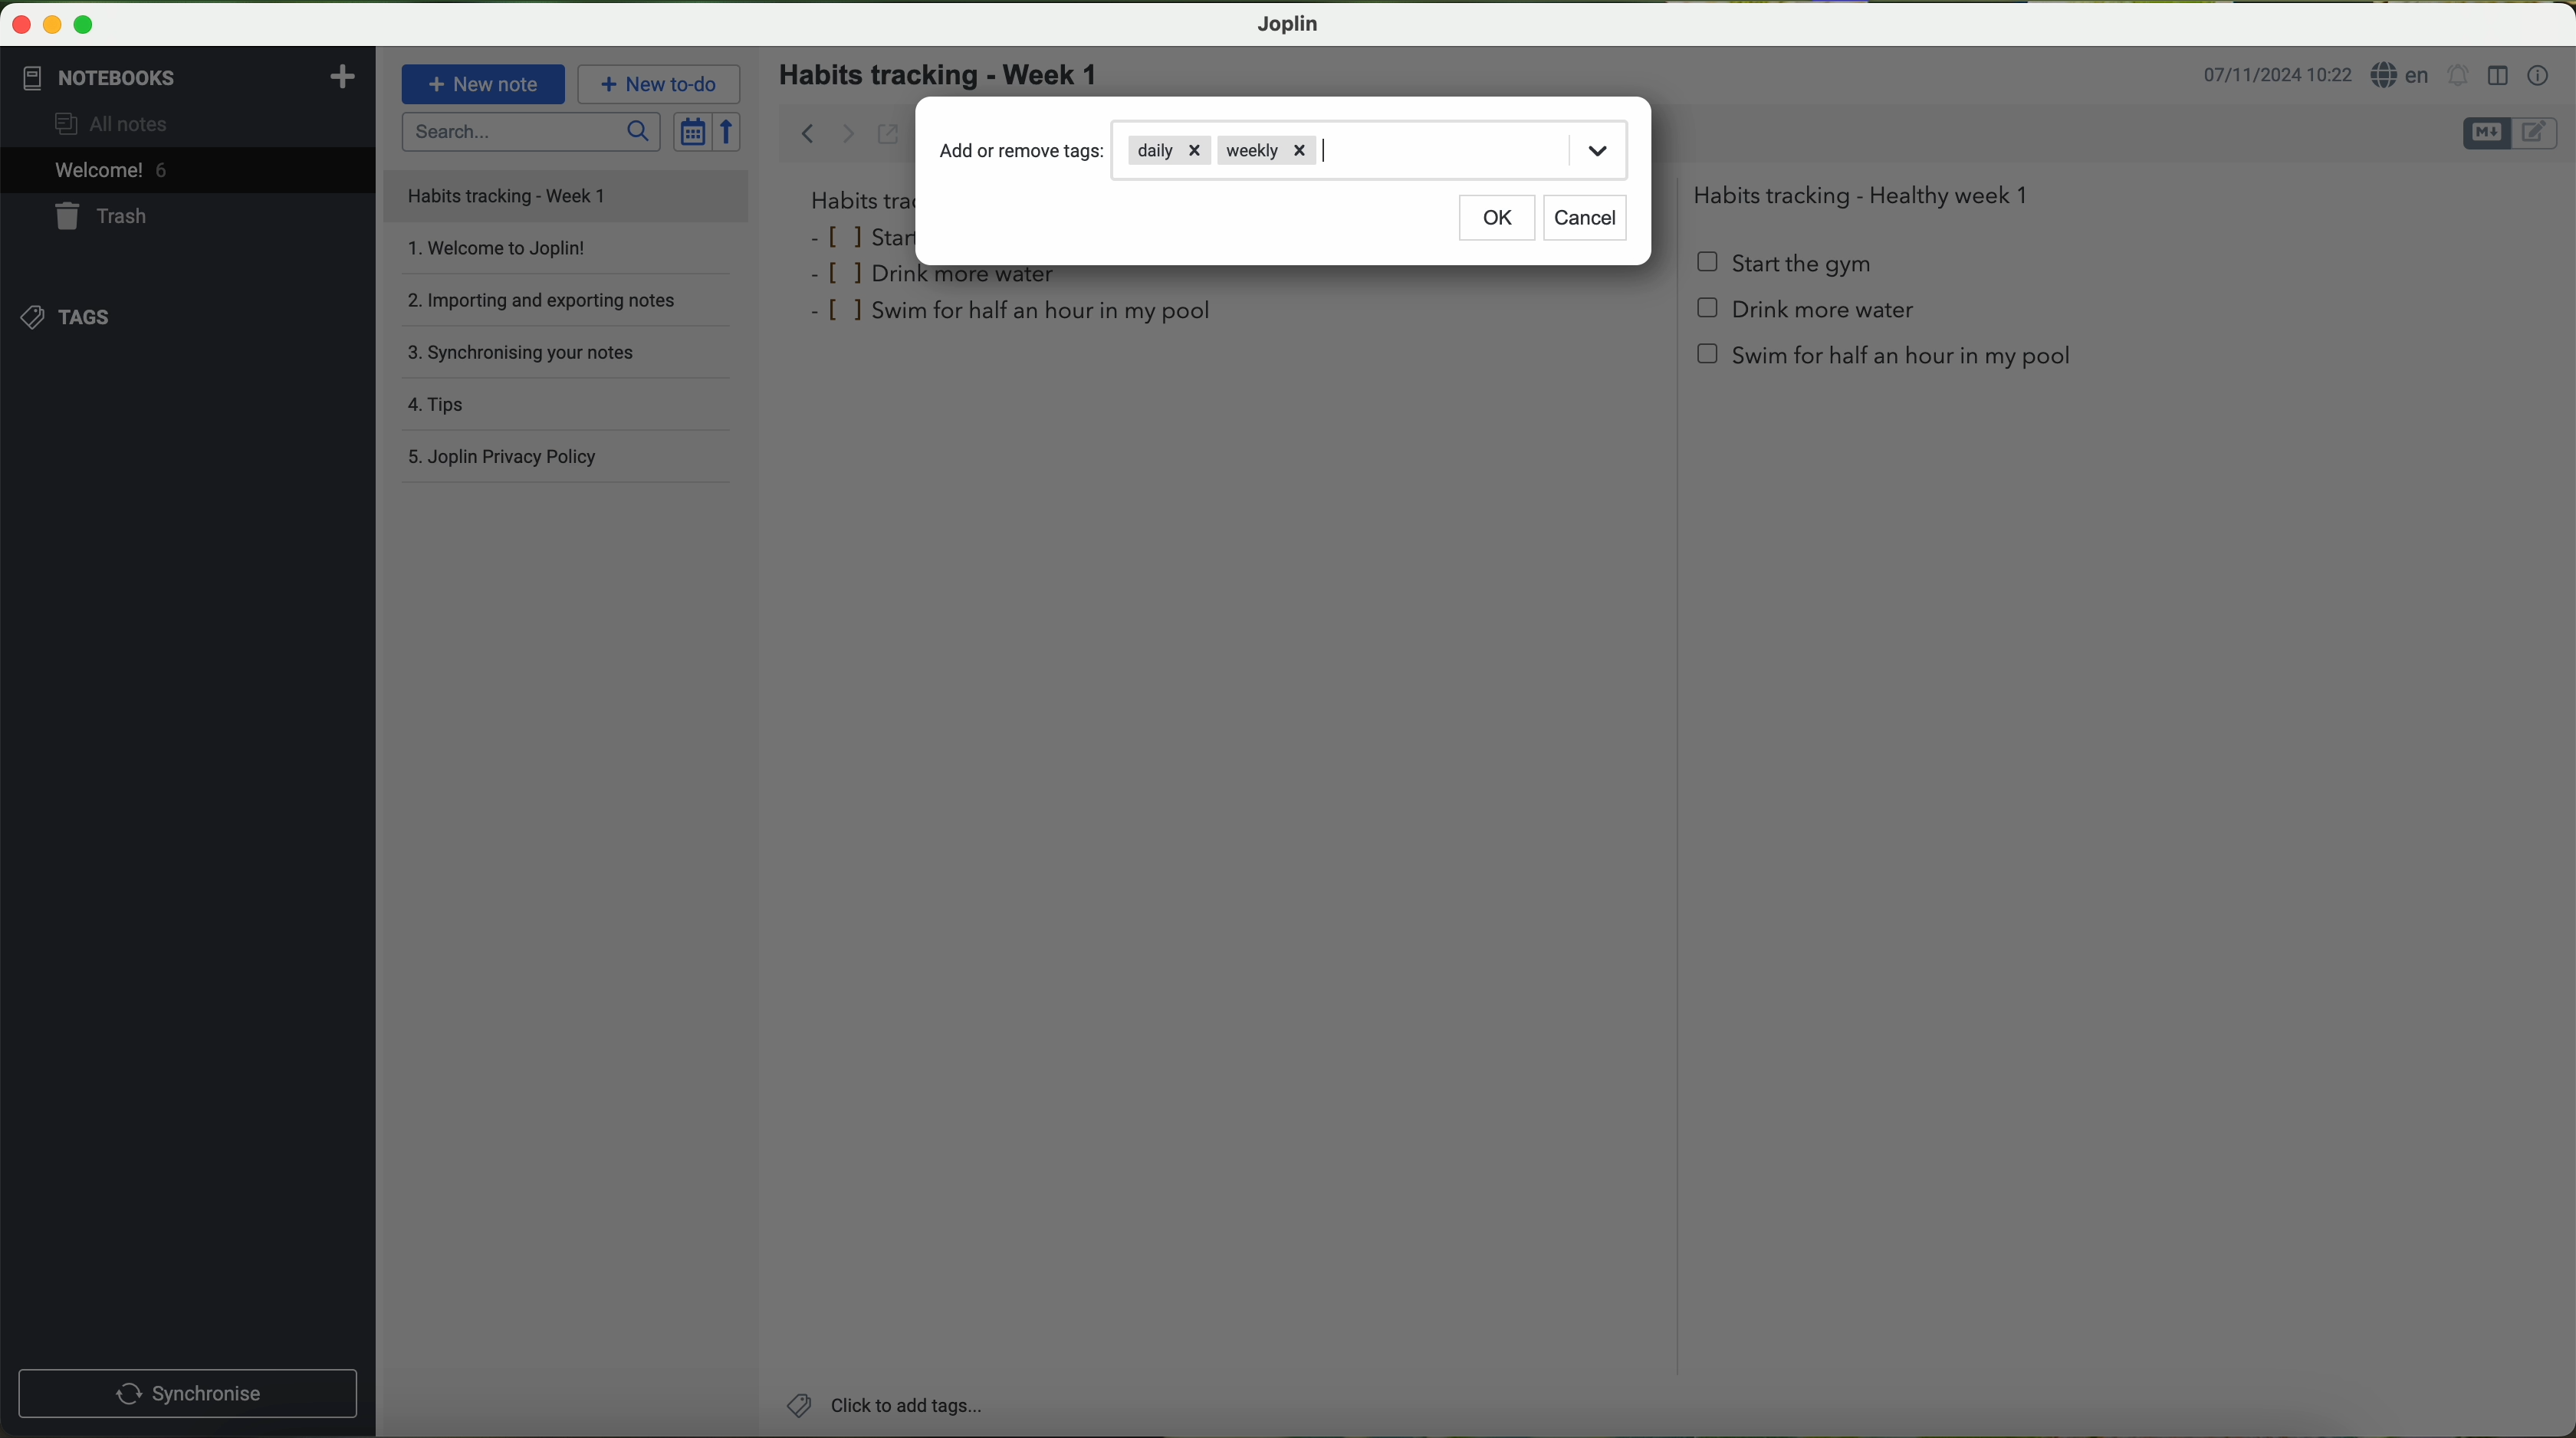  What do you see at coordinates (943, 279) in the screenshot?
I see `drink more water` at bounding box center [943, 279].